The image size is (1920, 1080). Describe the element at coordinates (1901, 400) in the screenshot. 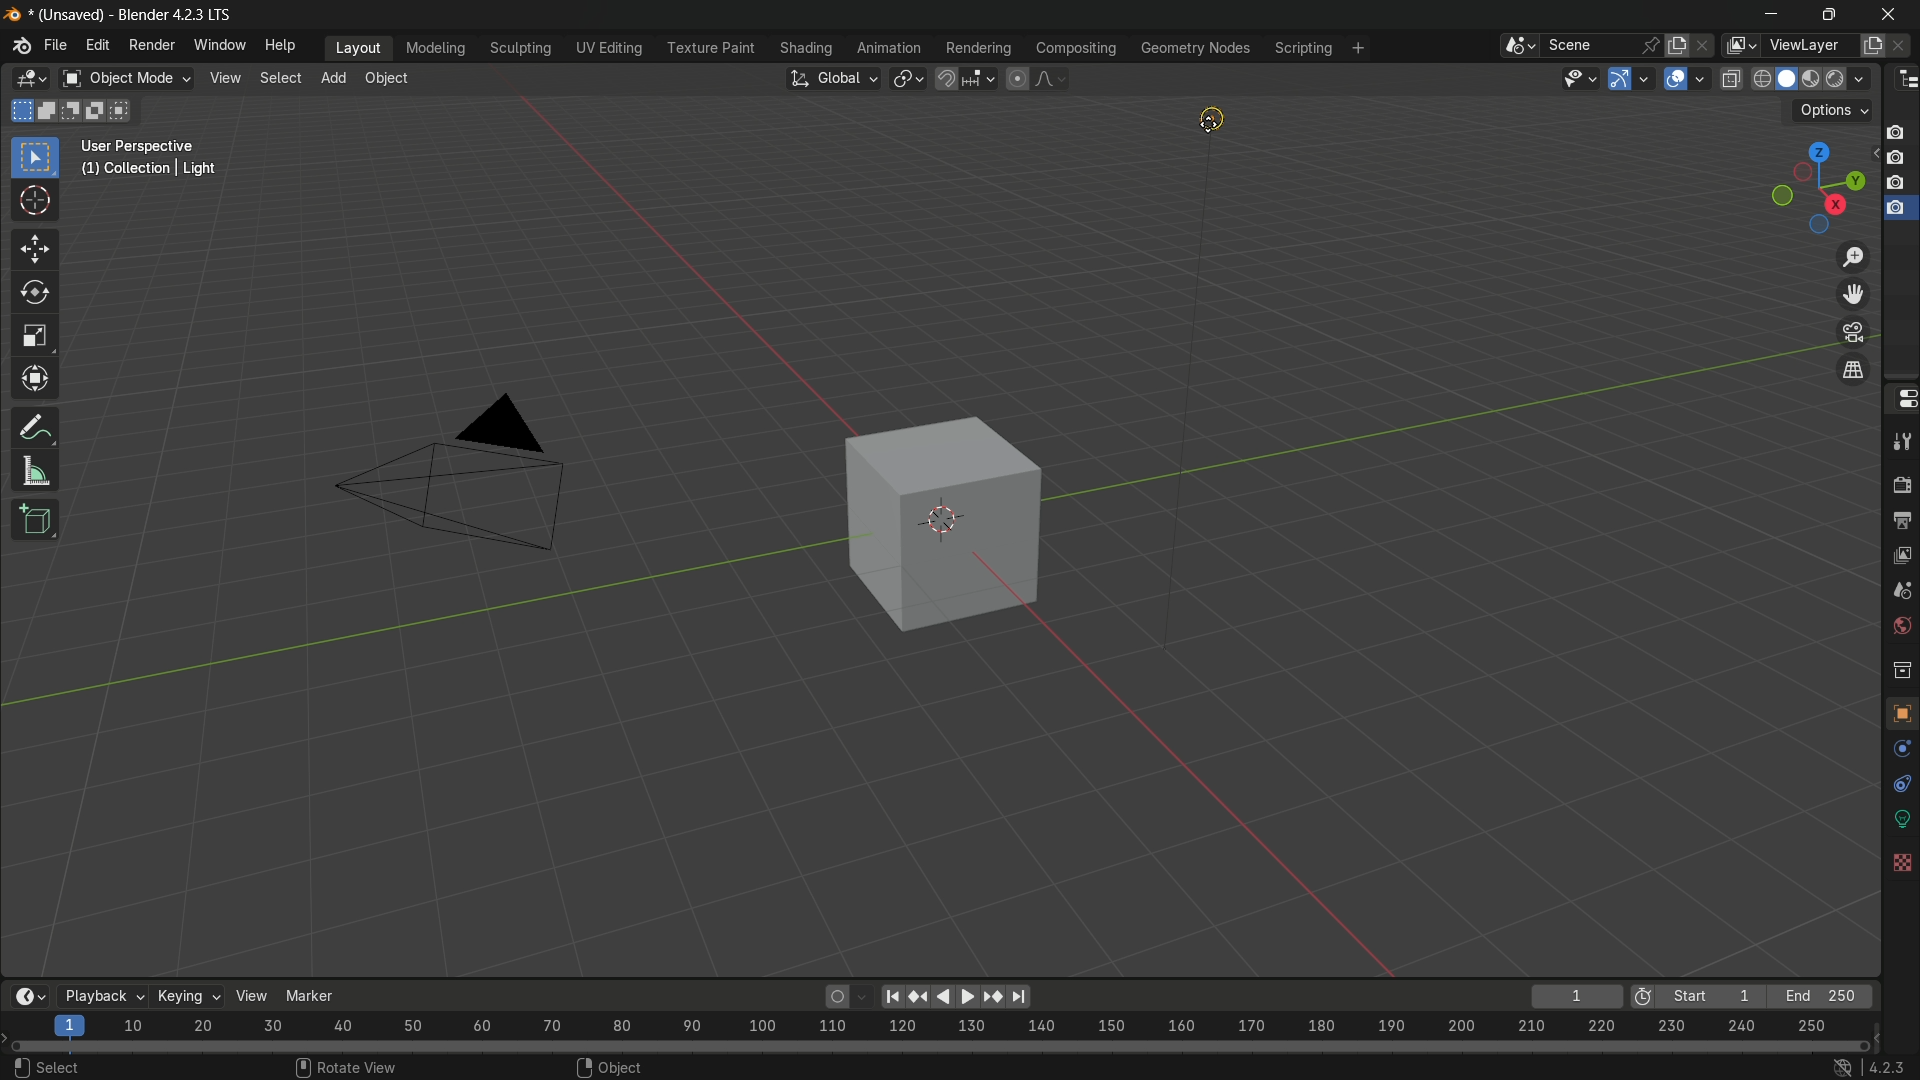

I see `properties` at that location.